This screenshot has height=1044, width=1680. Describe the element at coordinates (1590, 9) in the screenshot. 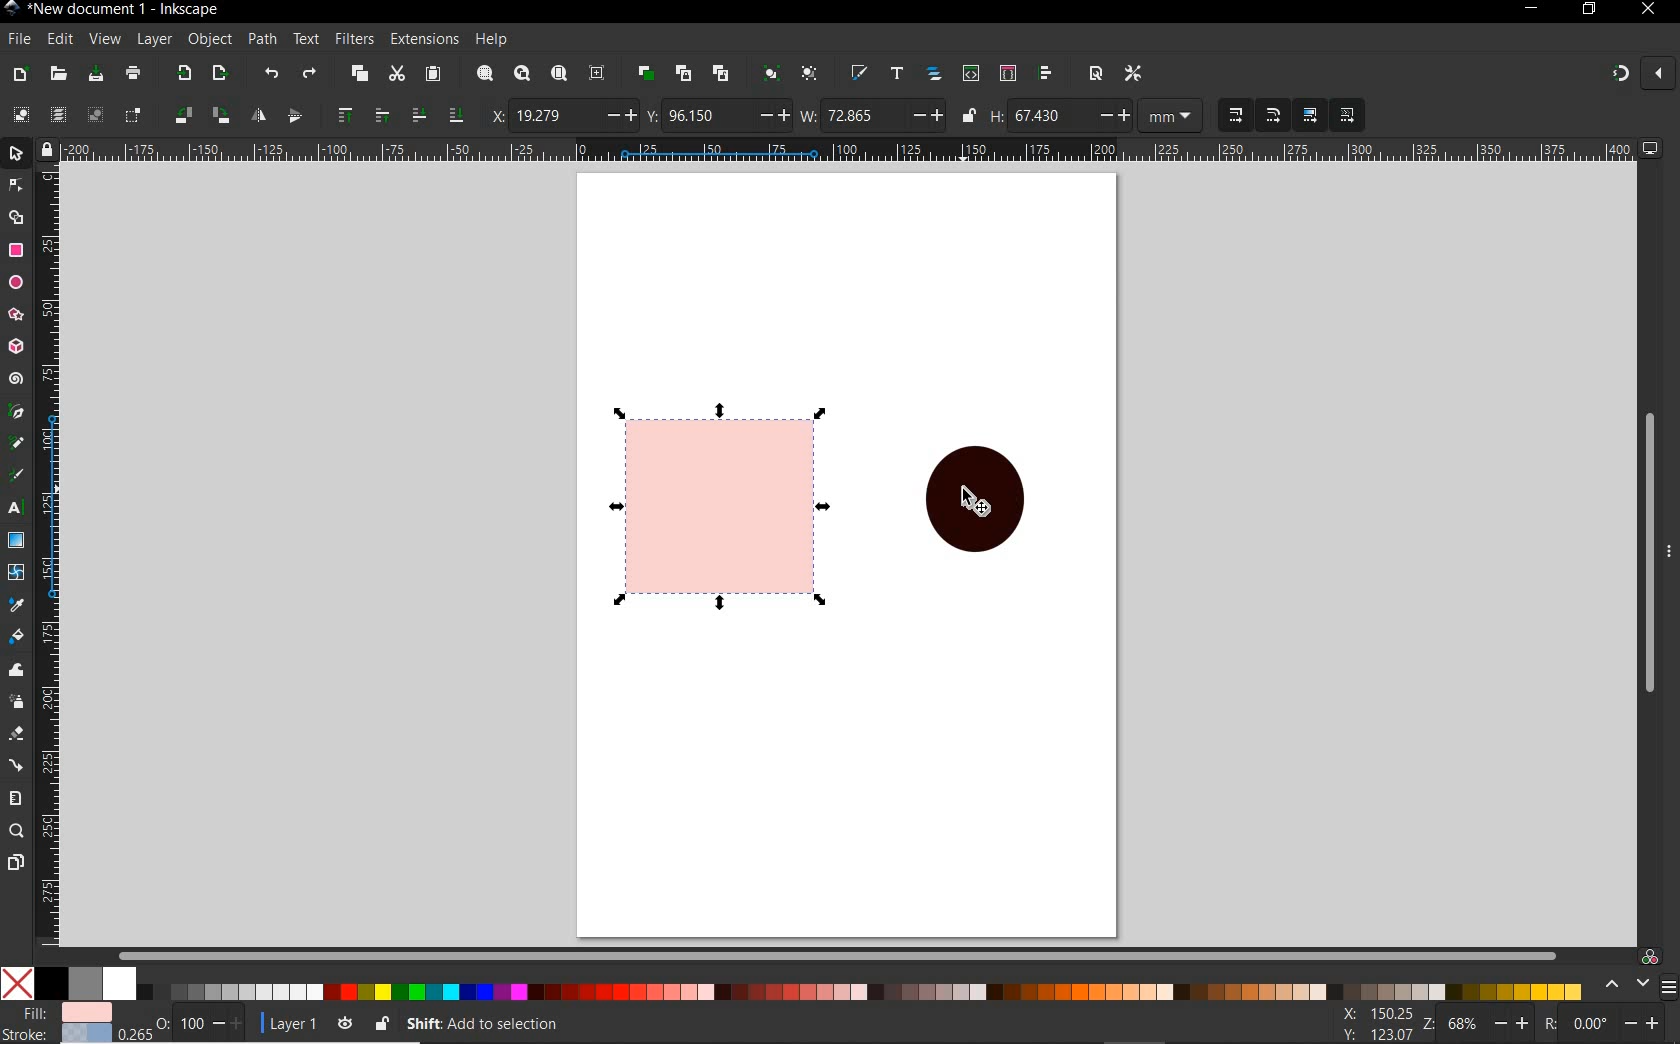

I see `restore` at that location.